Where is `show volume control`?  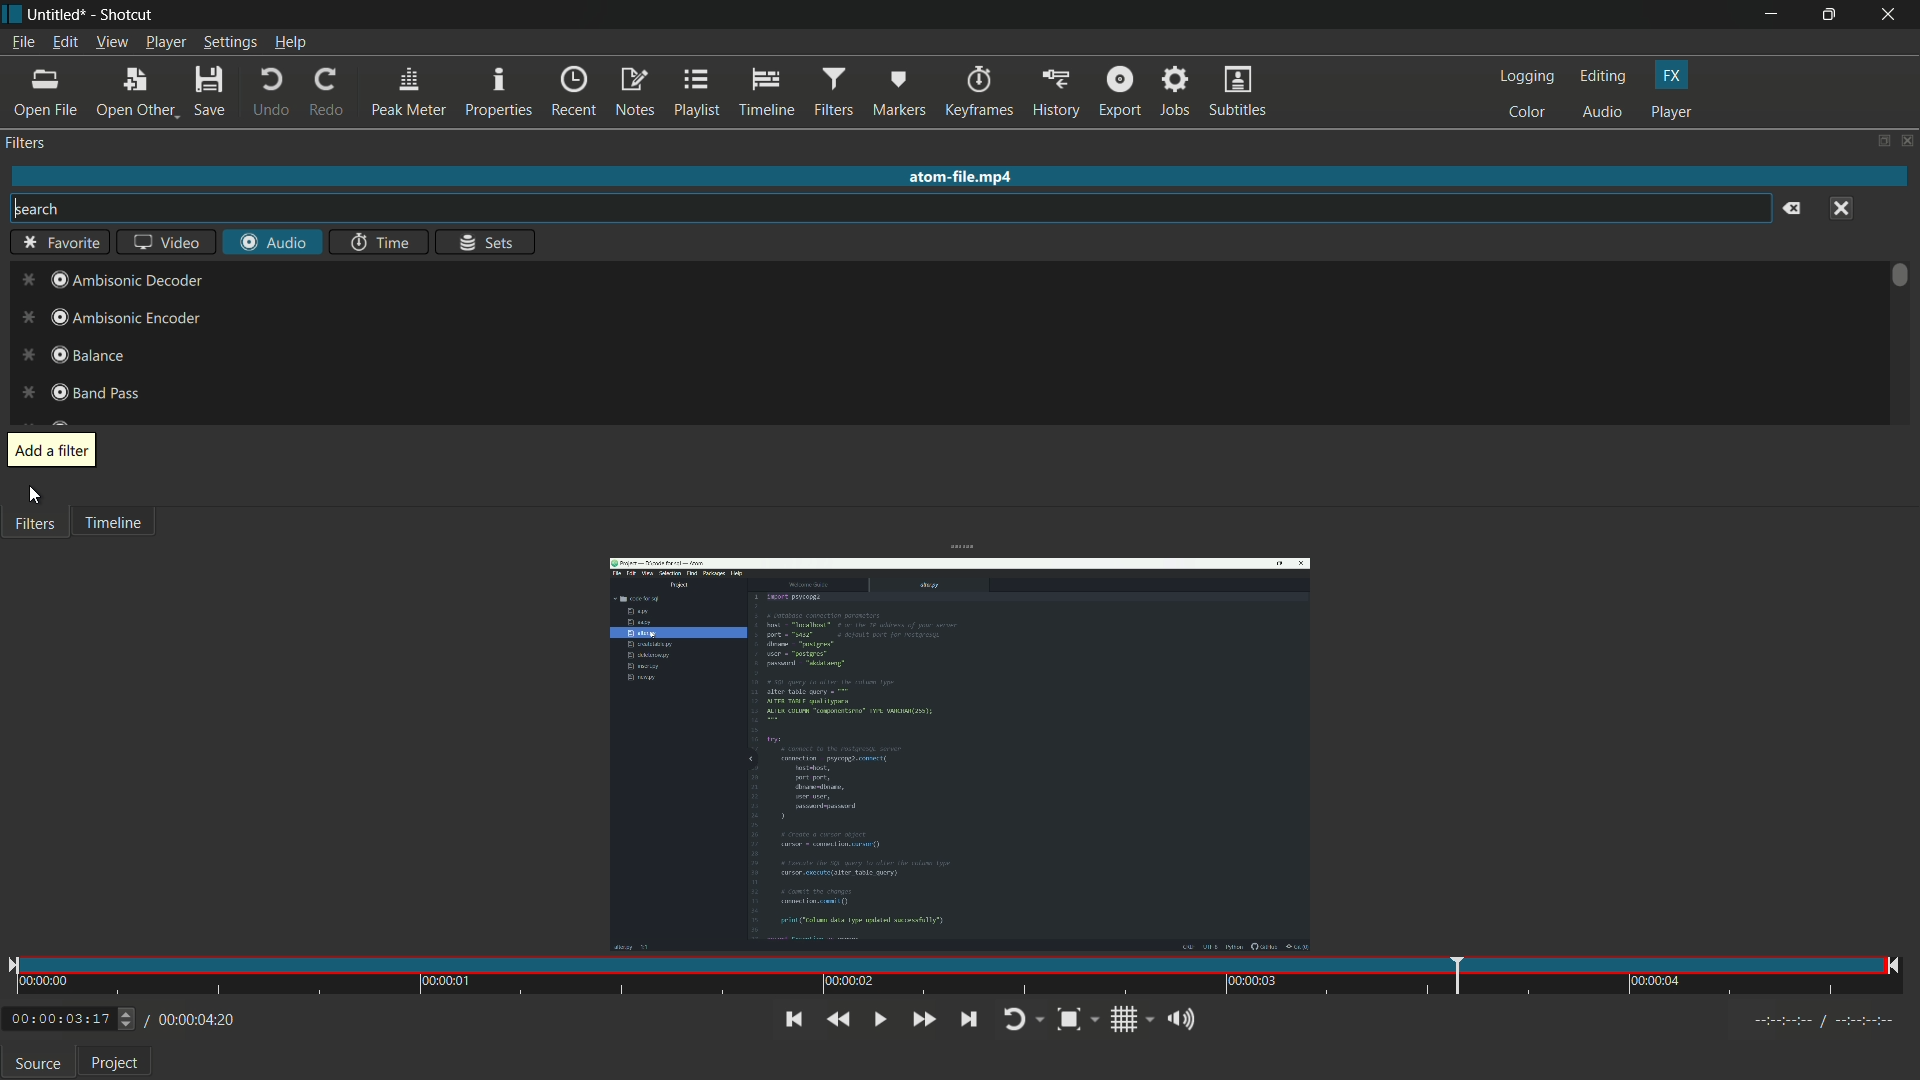 show volume control is located at coordinates (1185, 1018).